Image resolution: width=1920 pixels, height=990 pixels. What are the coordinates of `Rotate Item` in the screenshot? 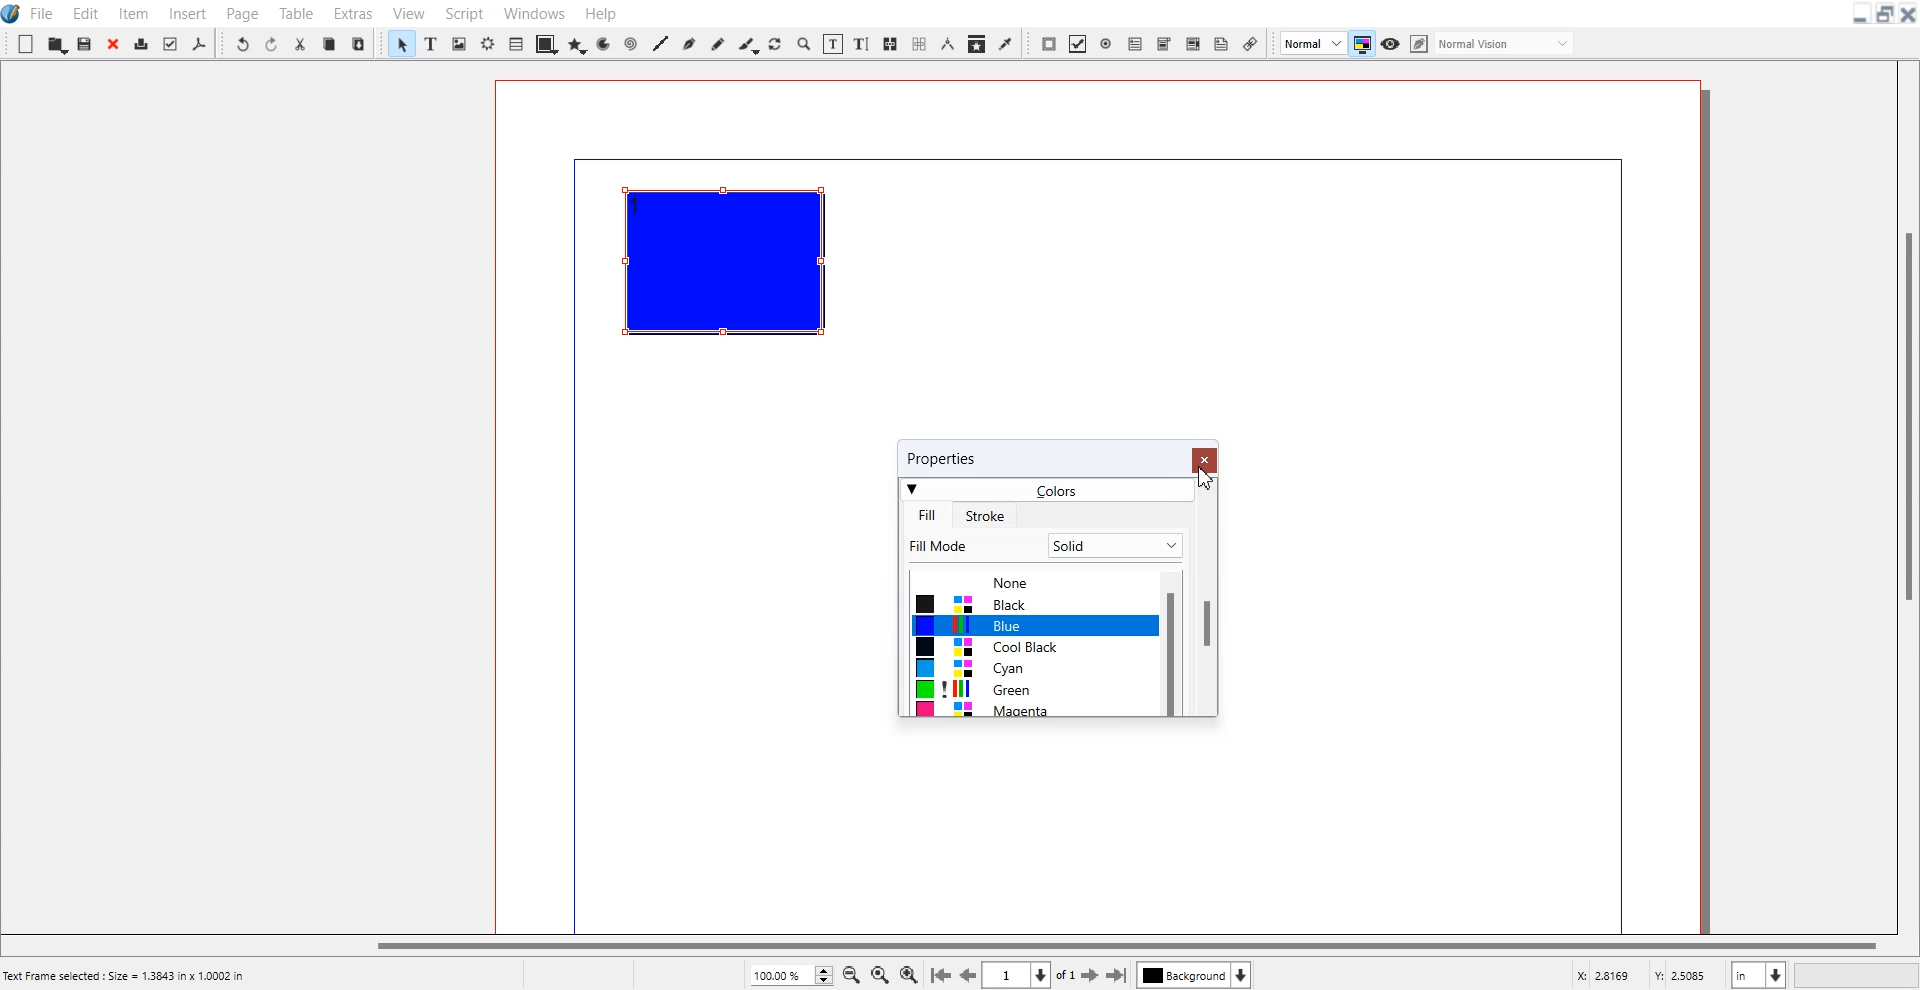 It's located at (774, 44).